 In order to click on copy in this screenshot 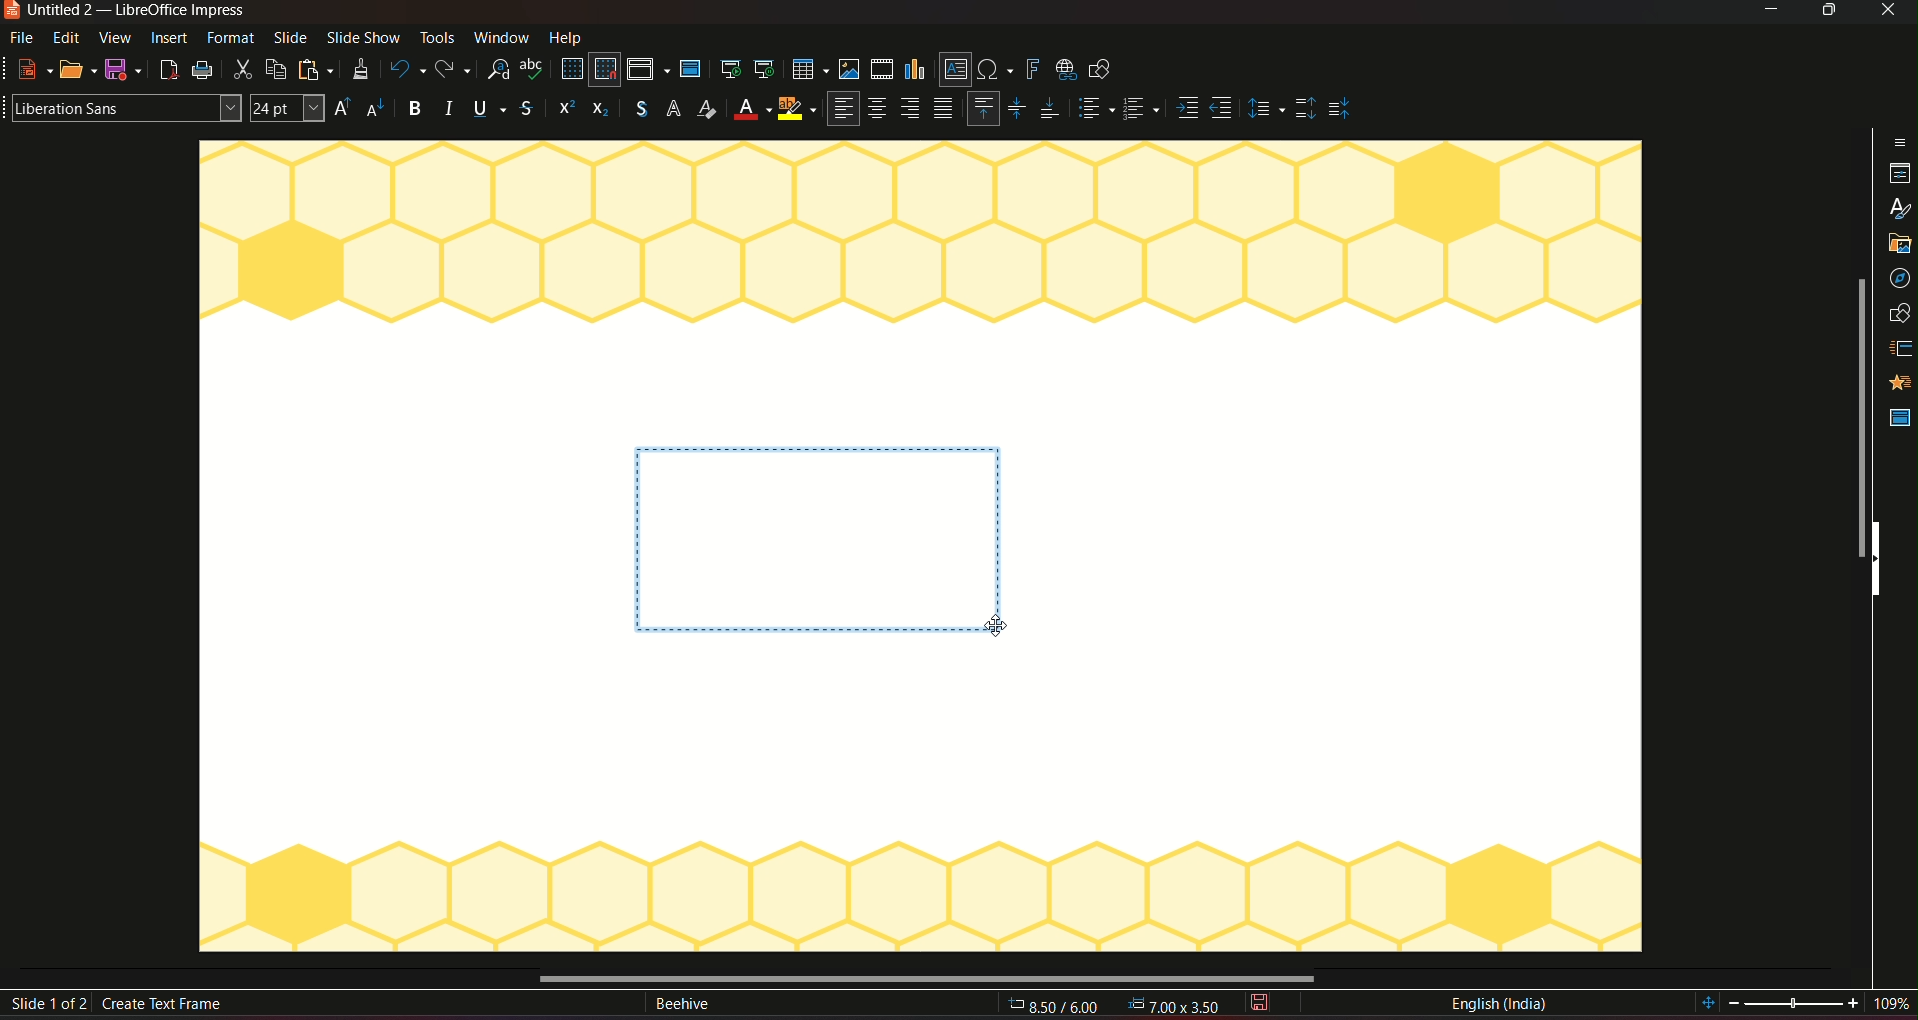, I will do `click(276, 68)`.